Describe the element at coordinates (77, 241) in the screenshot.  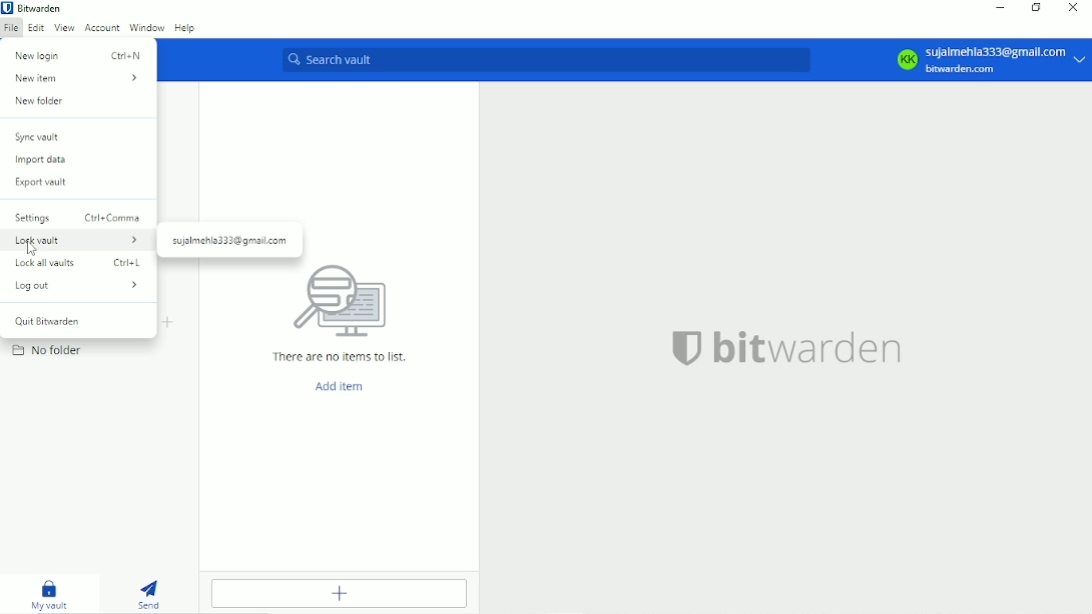
I see `Lock vault` at that location.